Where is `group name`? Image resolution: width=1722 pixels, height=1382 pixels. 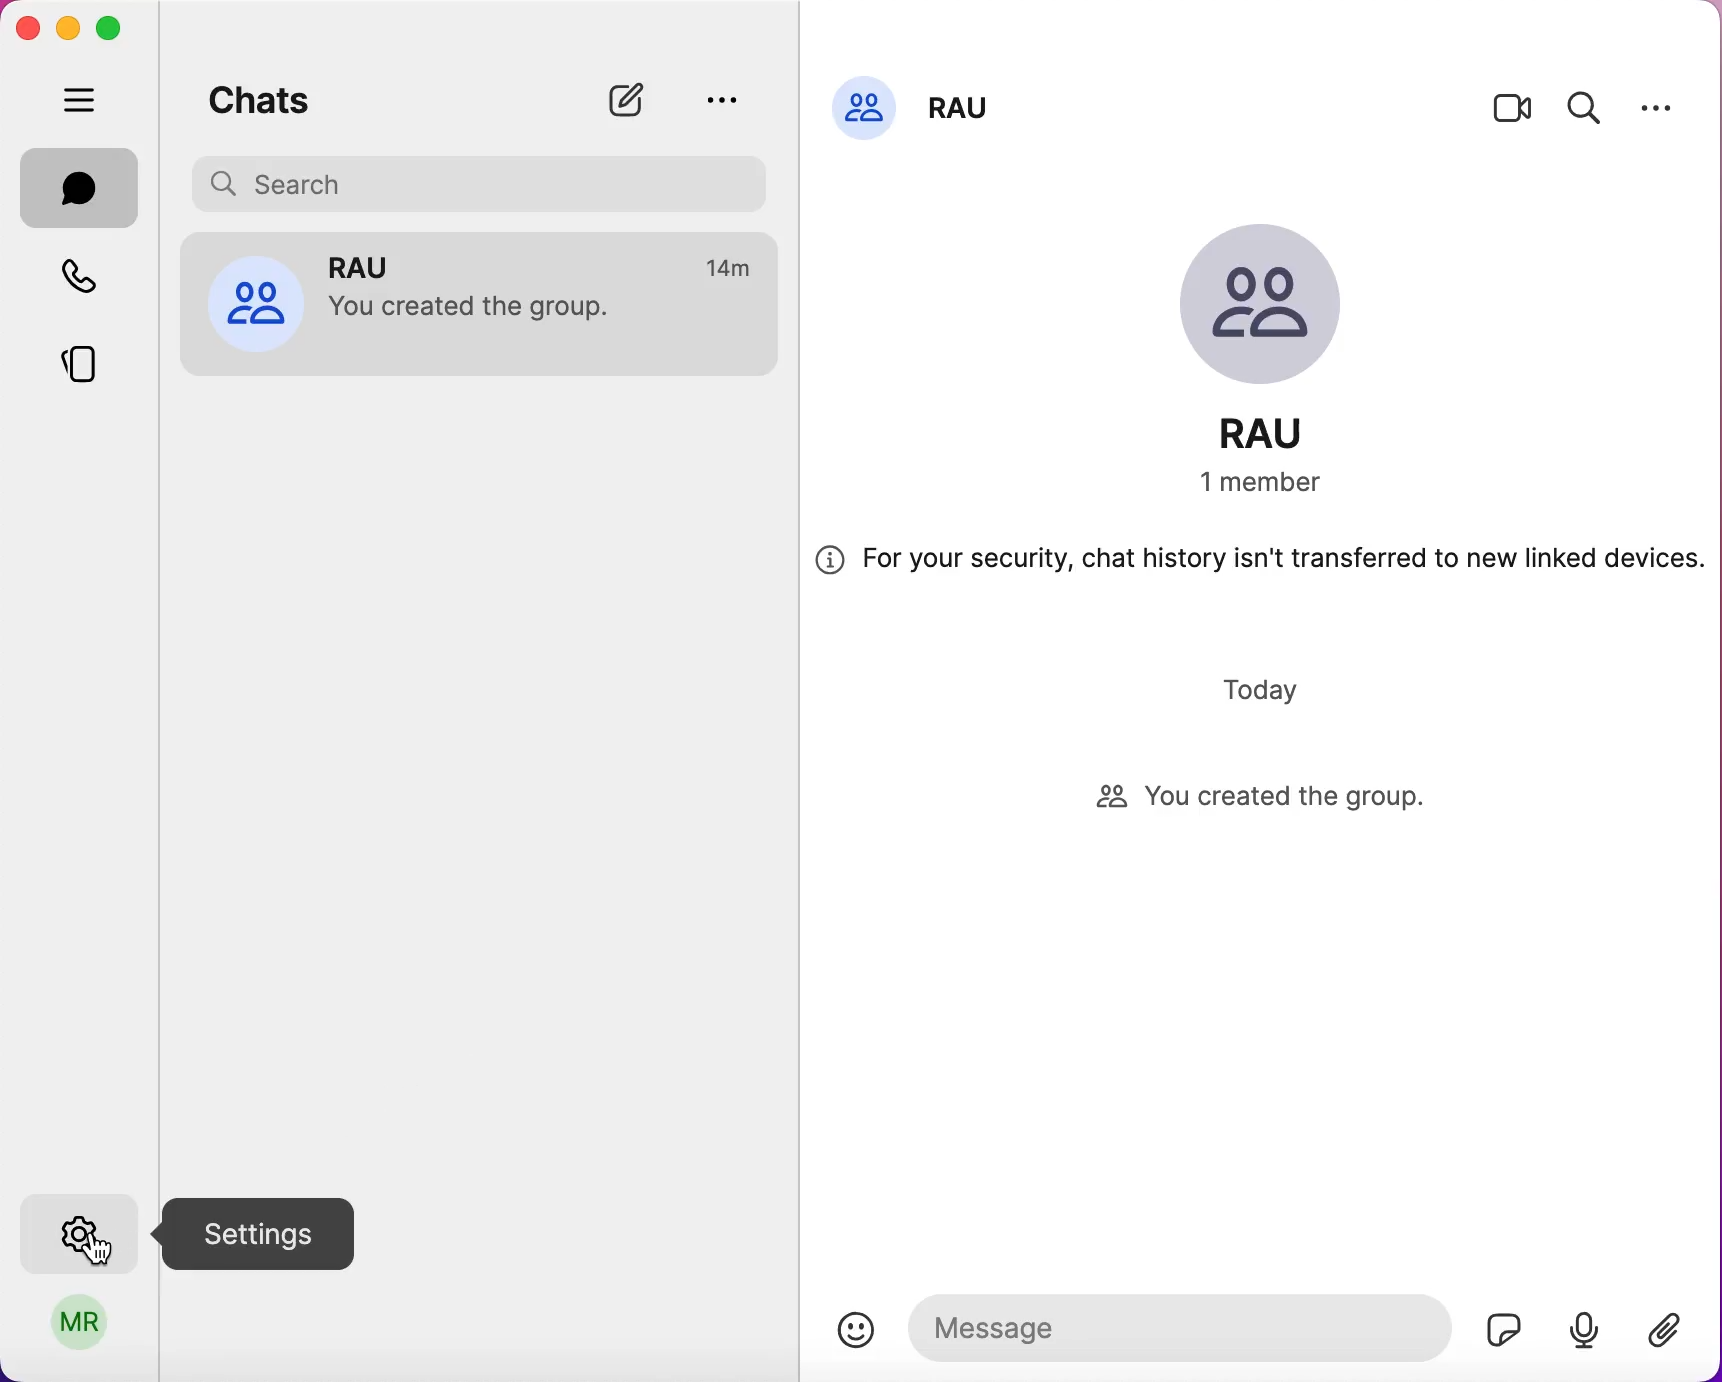
group name is located at coordinates (964, 111).